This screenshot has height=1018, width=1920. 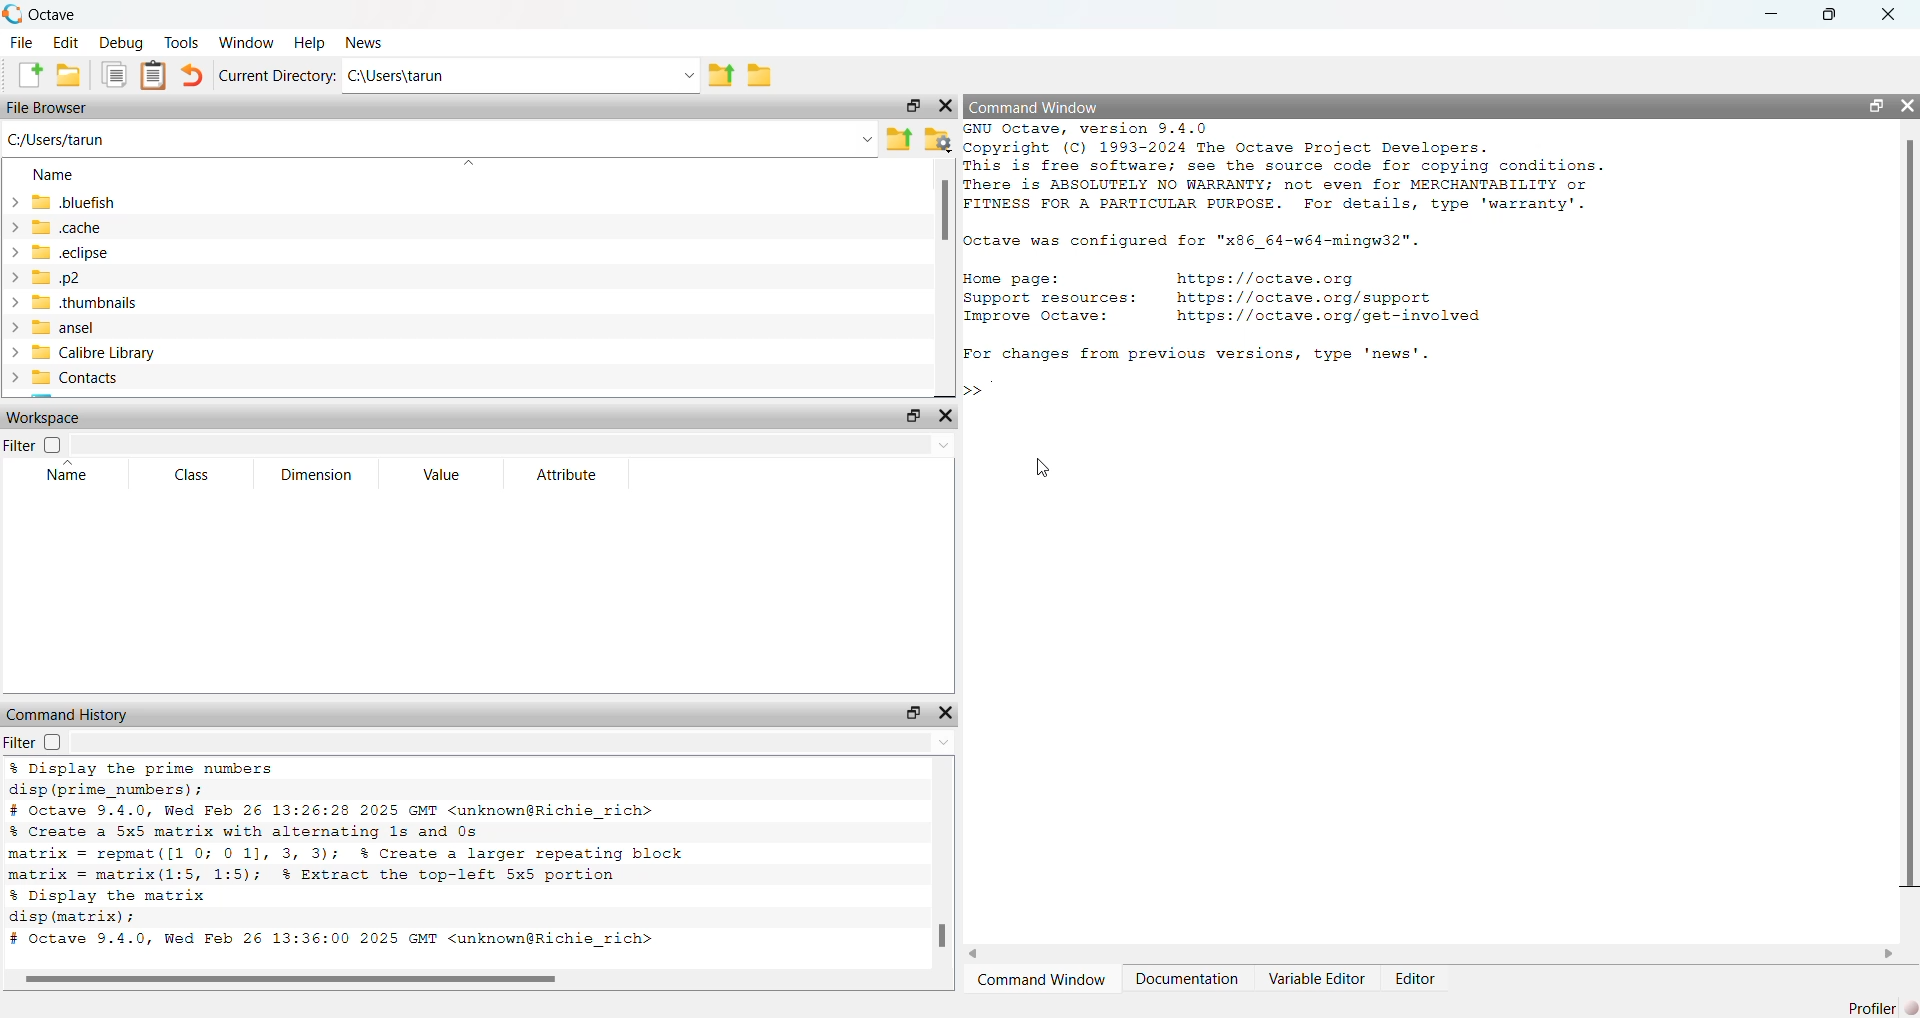 I want to click on unlock widget, so click(x=911, y=416).